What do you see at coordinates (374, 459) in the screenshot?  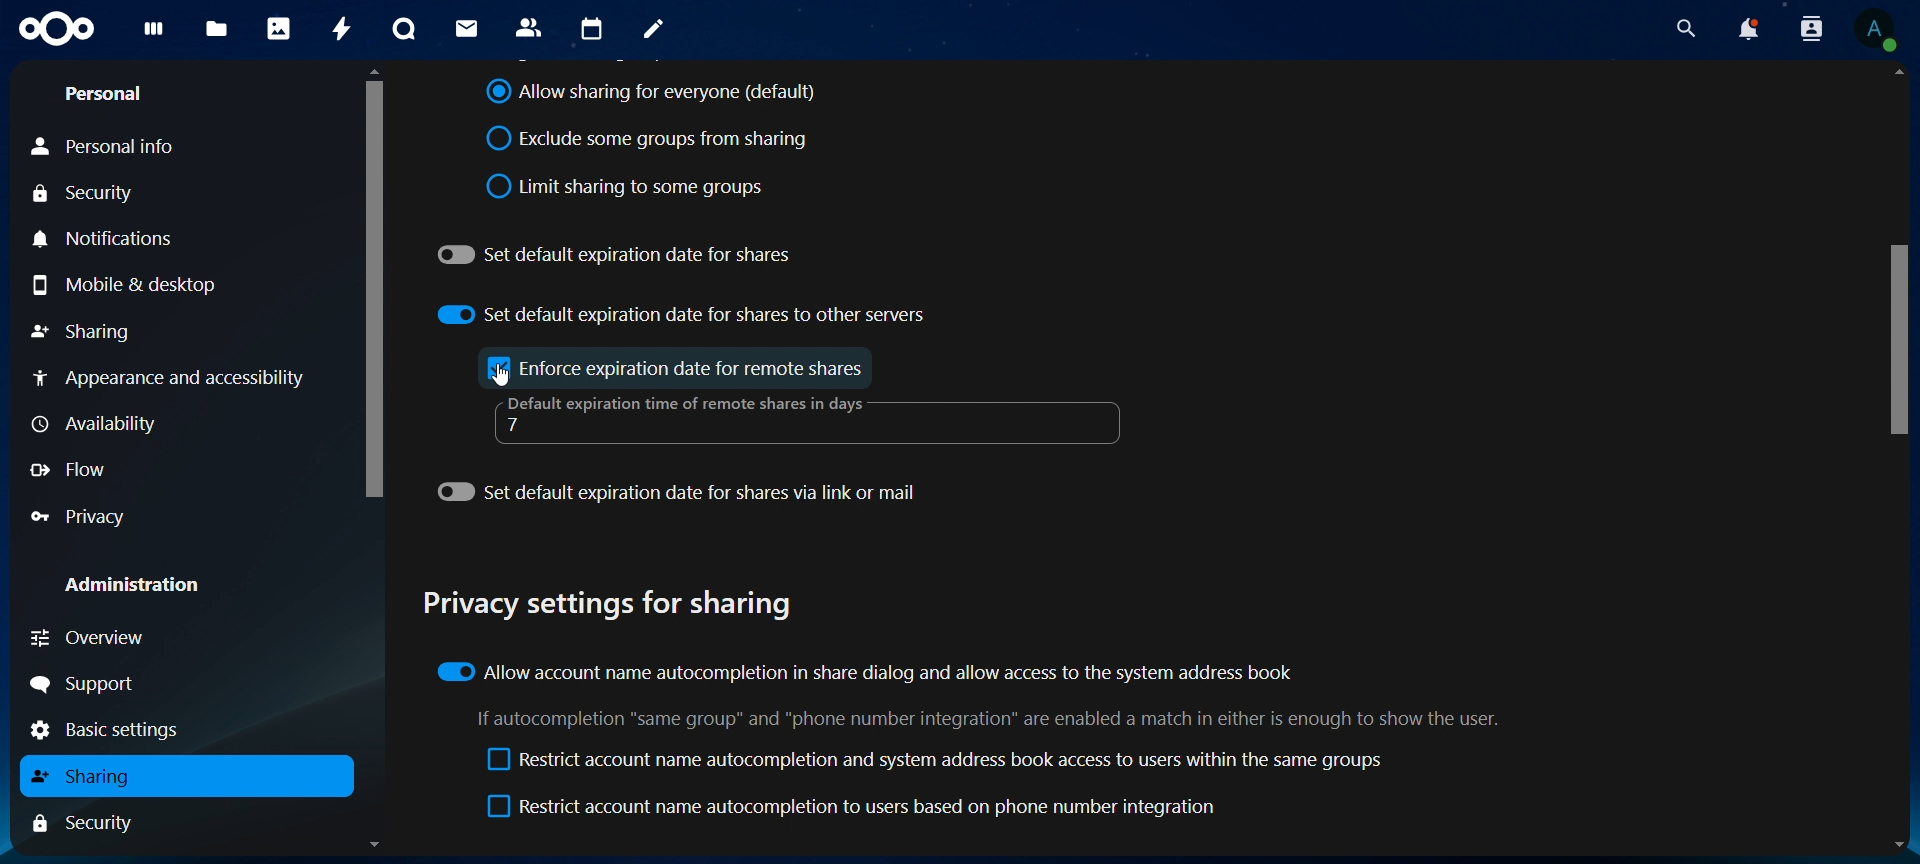 I see `Scrollbar` at bounding box center [374, 459].